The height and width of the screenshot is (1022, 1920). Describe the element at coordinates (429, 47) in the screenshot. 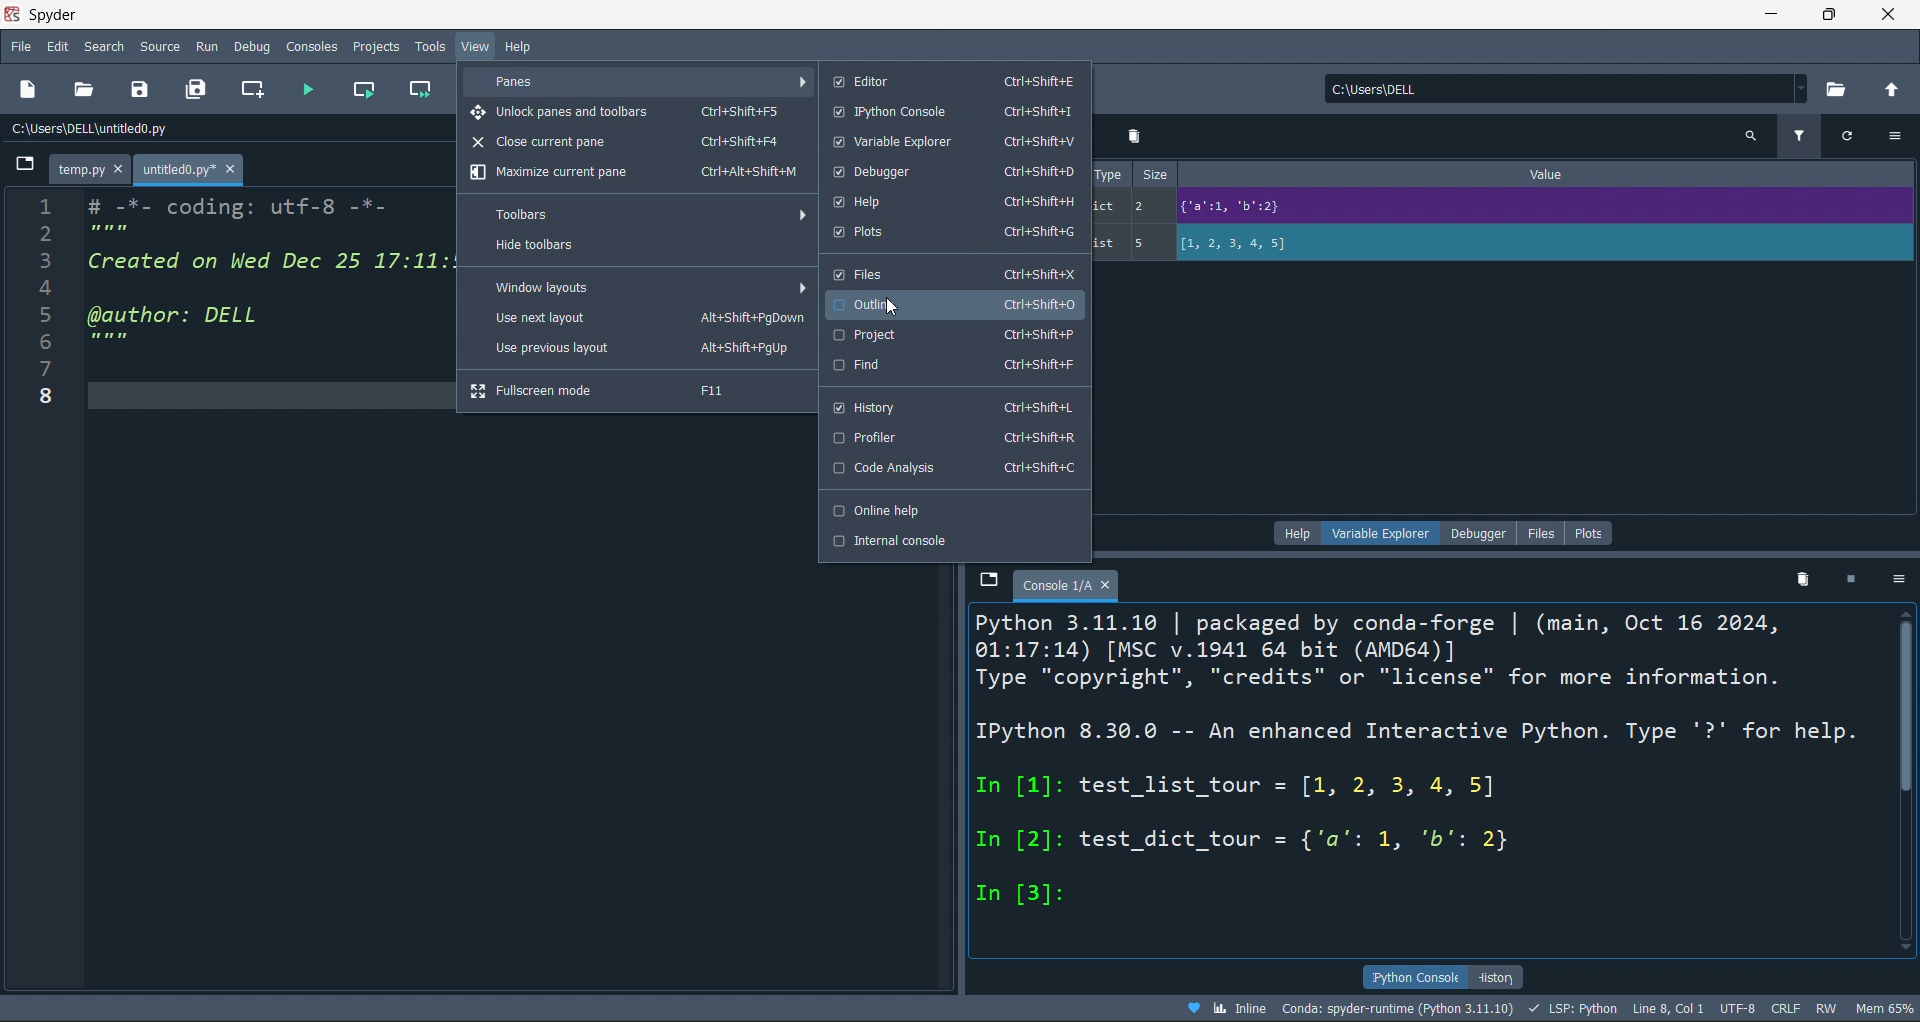

I see `tools` at that location.